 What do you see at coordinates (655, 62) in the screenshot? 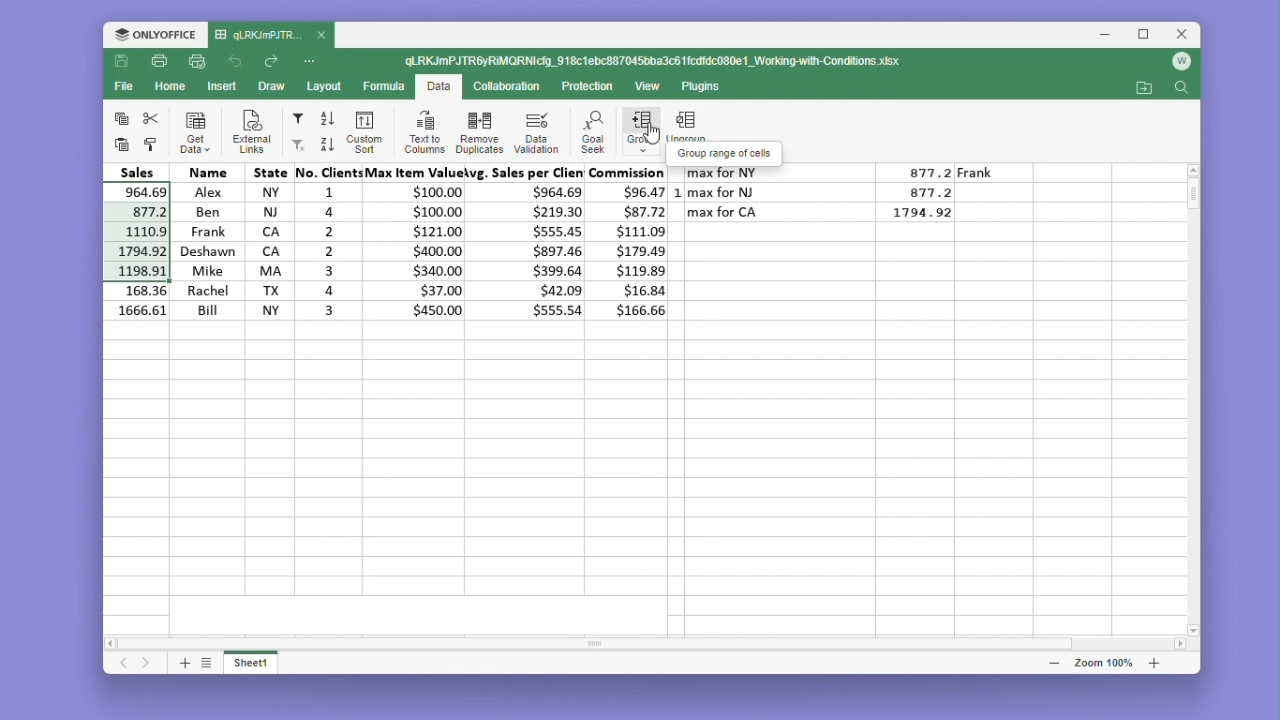
I see `File name` at bounding box center [655, 62].